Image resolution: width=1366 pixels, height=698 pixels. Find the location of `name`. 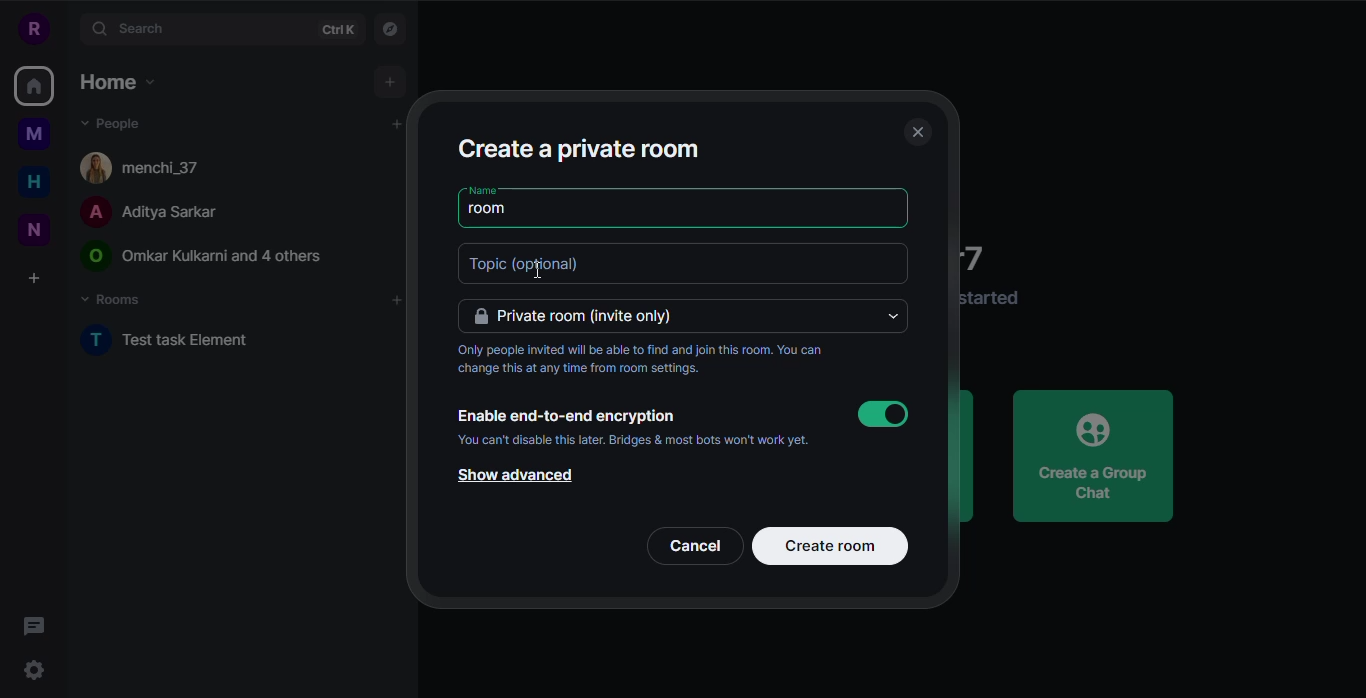

name is located at coordinates (484, 189).